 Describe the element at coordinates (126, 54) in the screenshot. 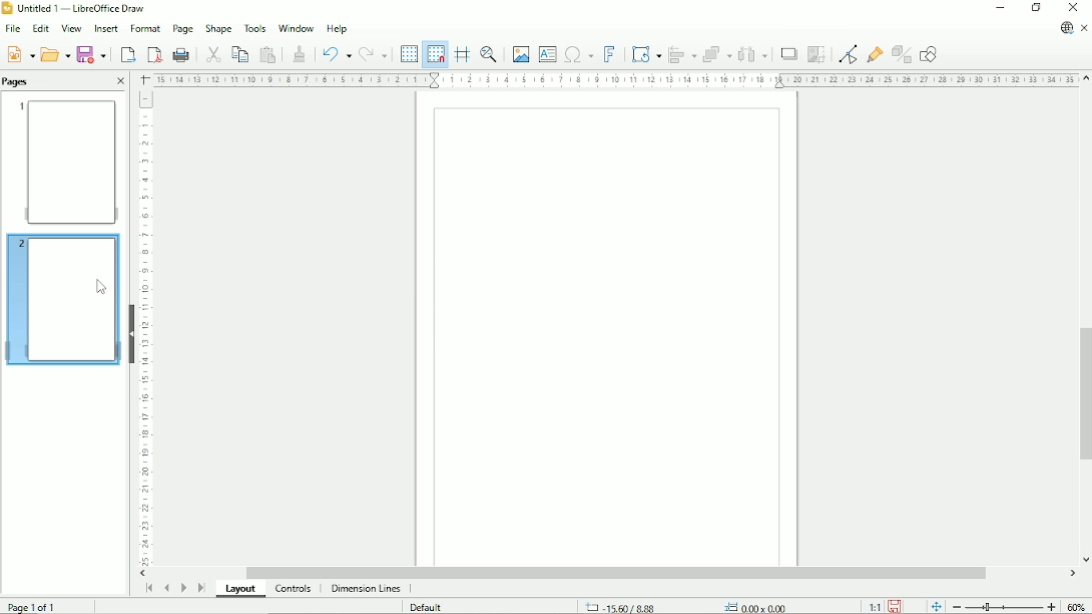

I see `Export` at that location.